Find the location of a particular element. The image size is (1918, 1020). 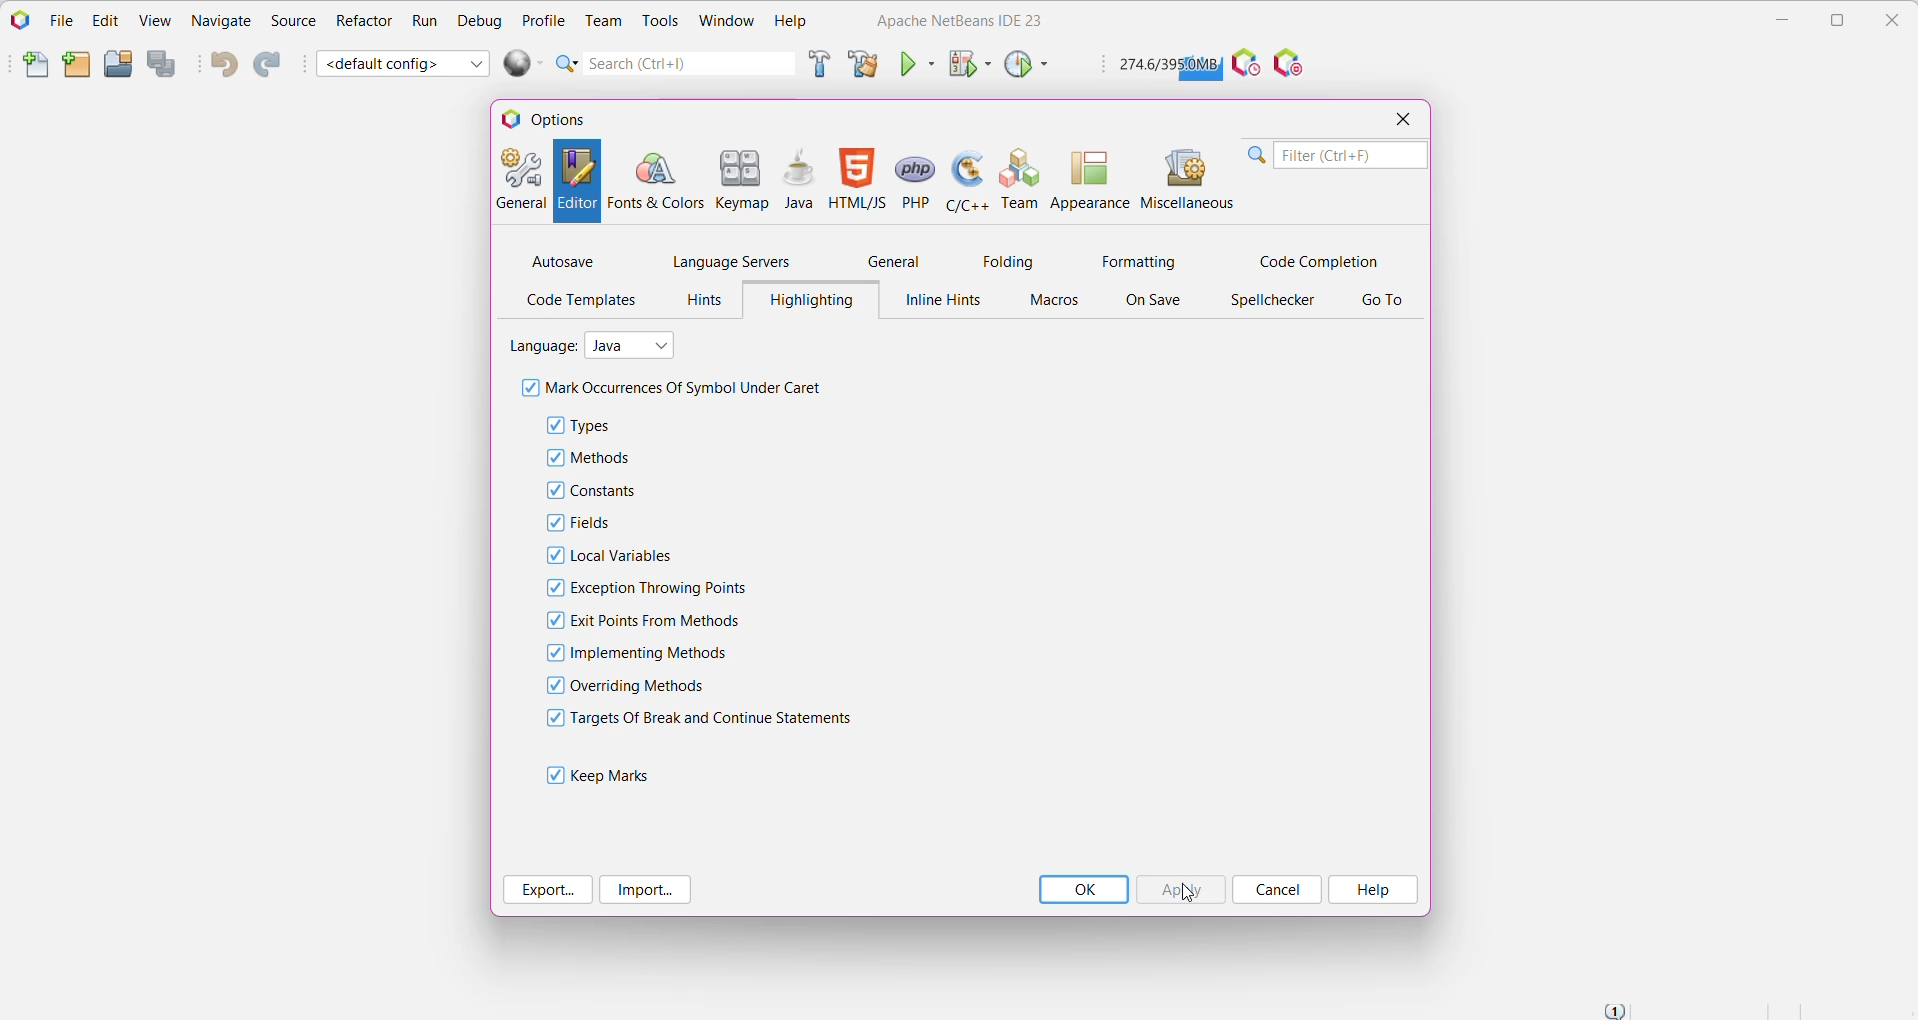

Language is located at coordinates (542, 344).